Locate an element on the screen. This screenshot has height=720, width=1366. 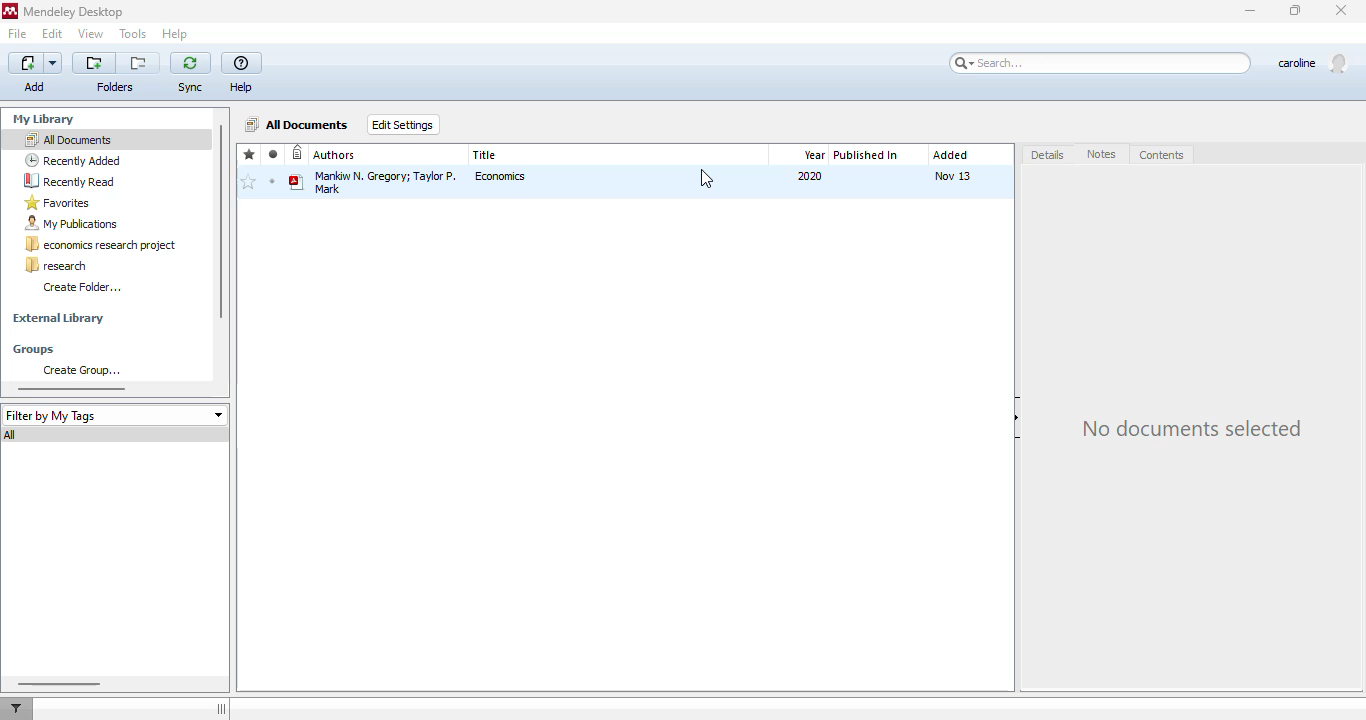
minimize is located at coordinates (1251, 12).